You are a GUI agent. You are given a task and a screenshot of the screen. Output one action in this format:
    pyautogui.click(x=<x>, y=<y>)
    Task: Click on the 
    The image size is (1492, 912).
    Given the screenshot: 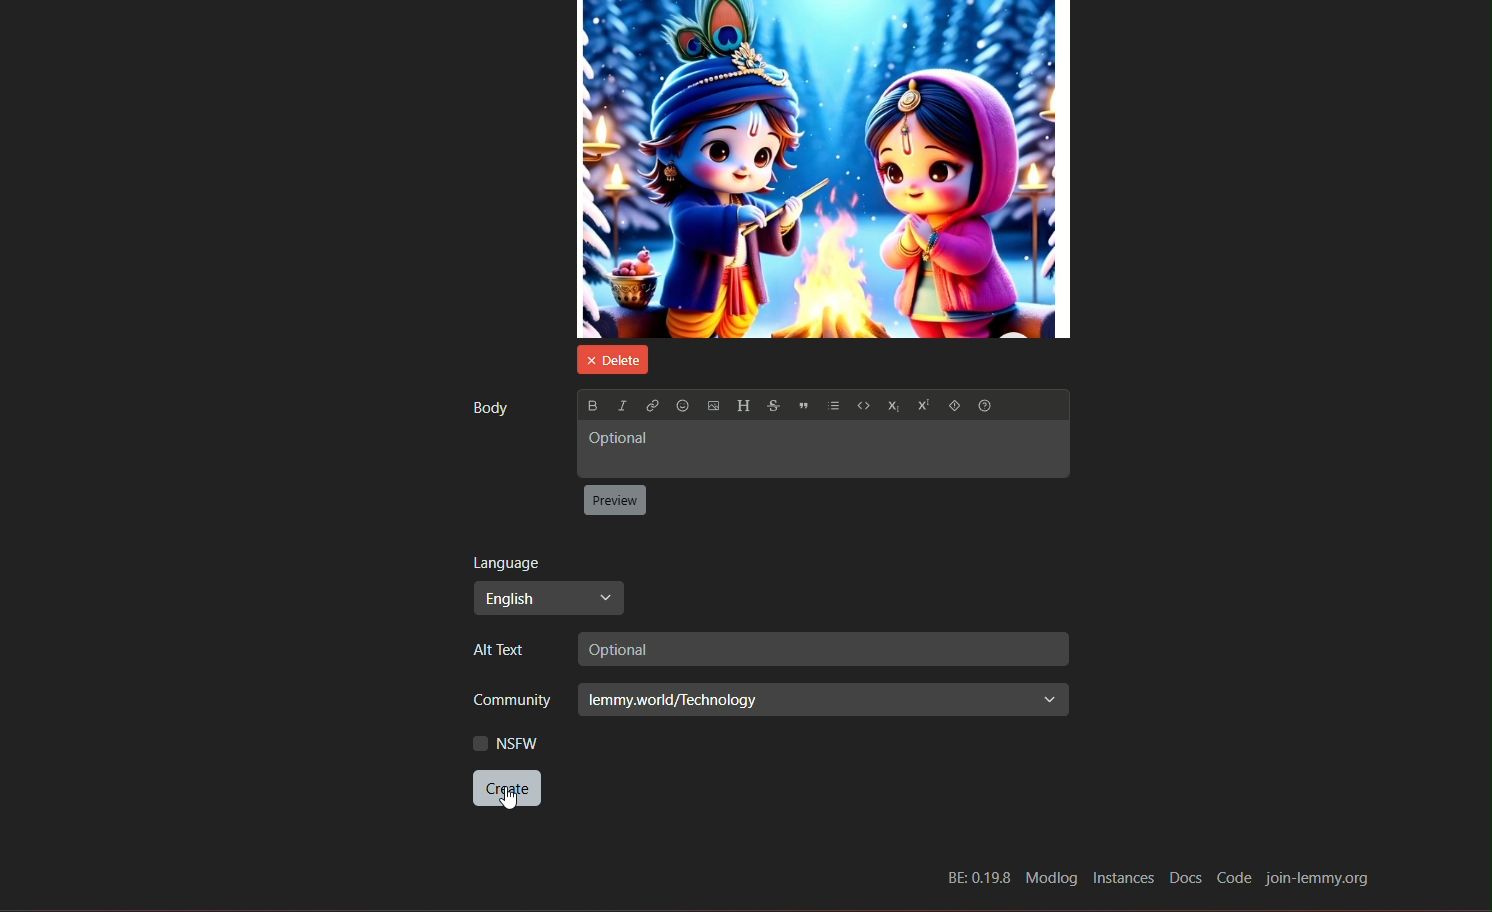 What is the action you would take?
    pyautogui.click(x=921, y=407)
    